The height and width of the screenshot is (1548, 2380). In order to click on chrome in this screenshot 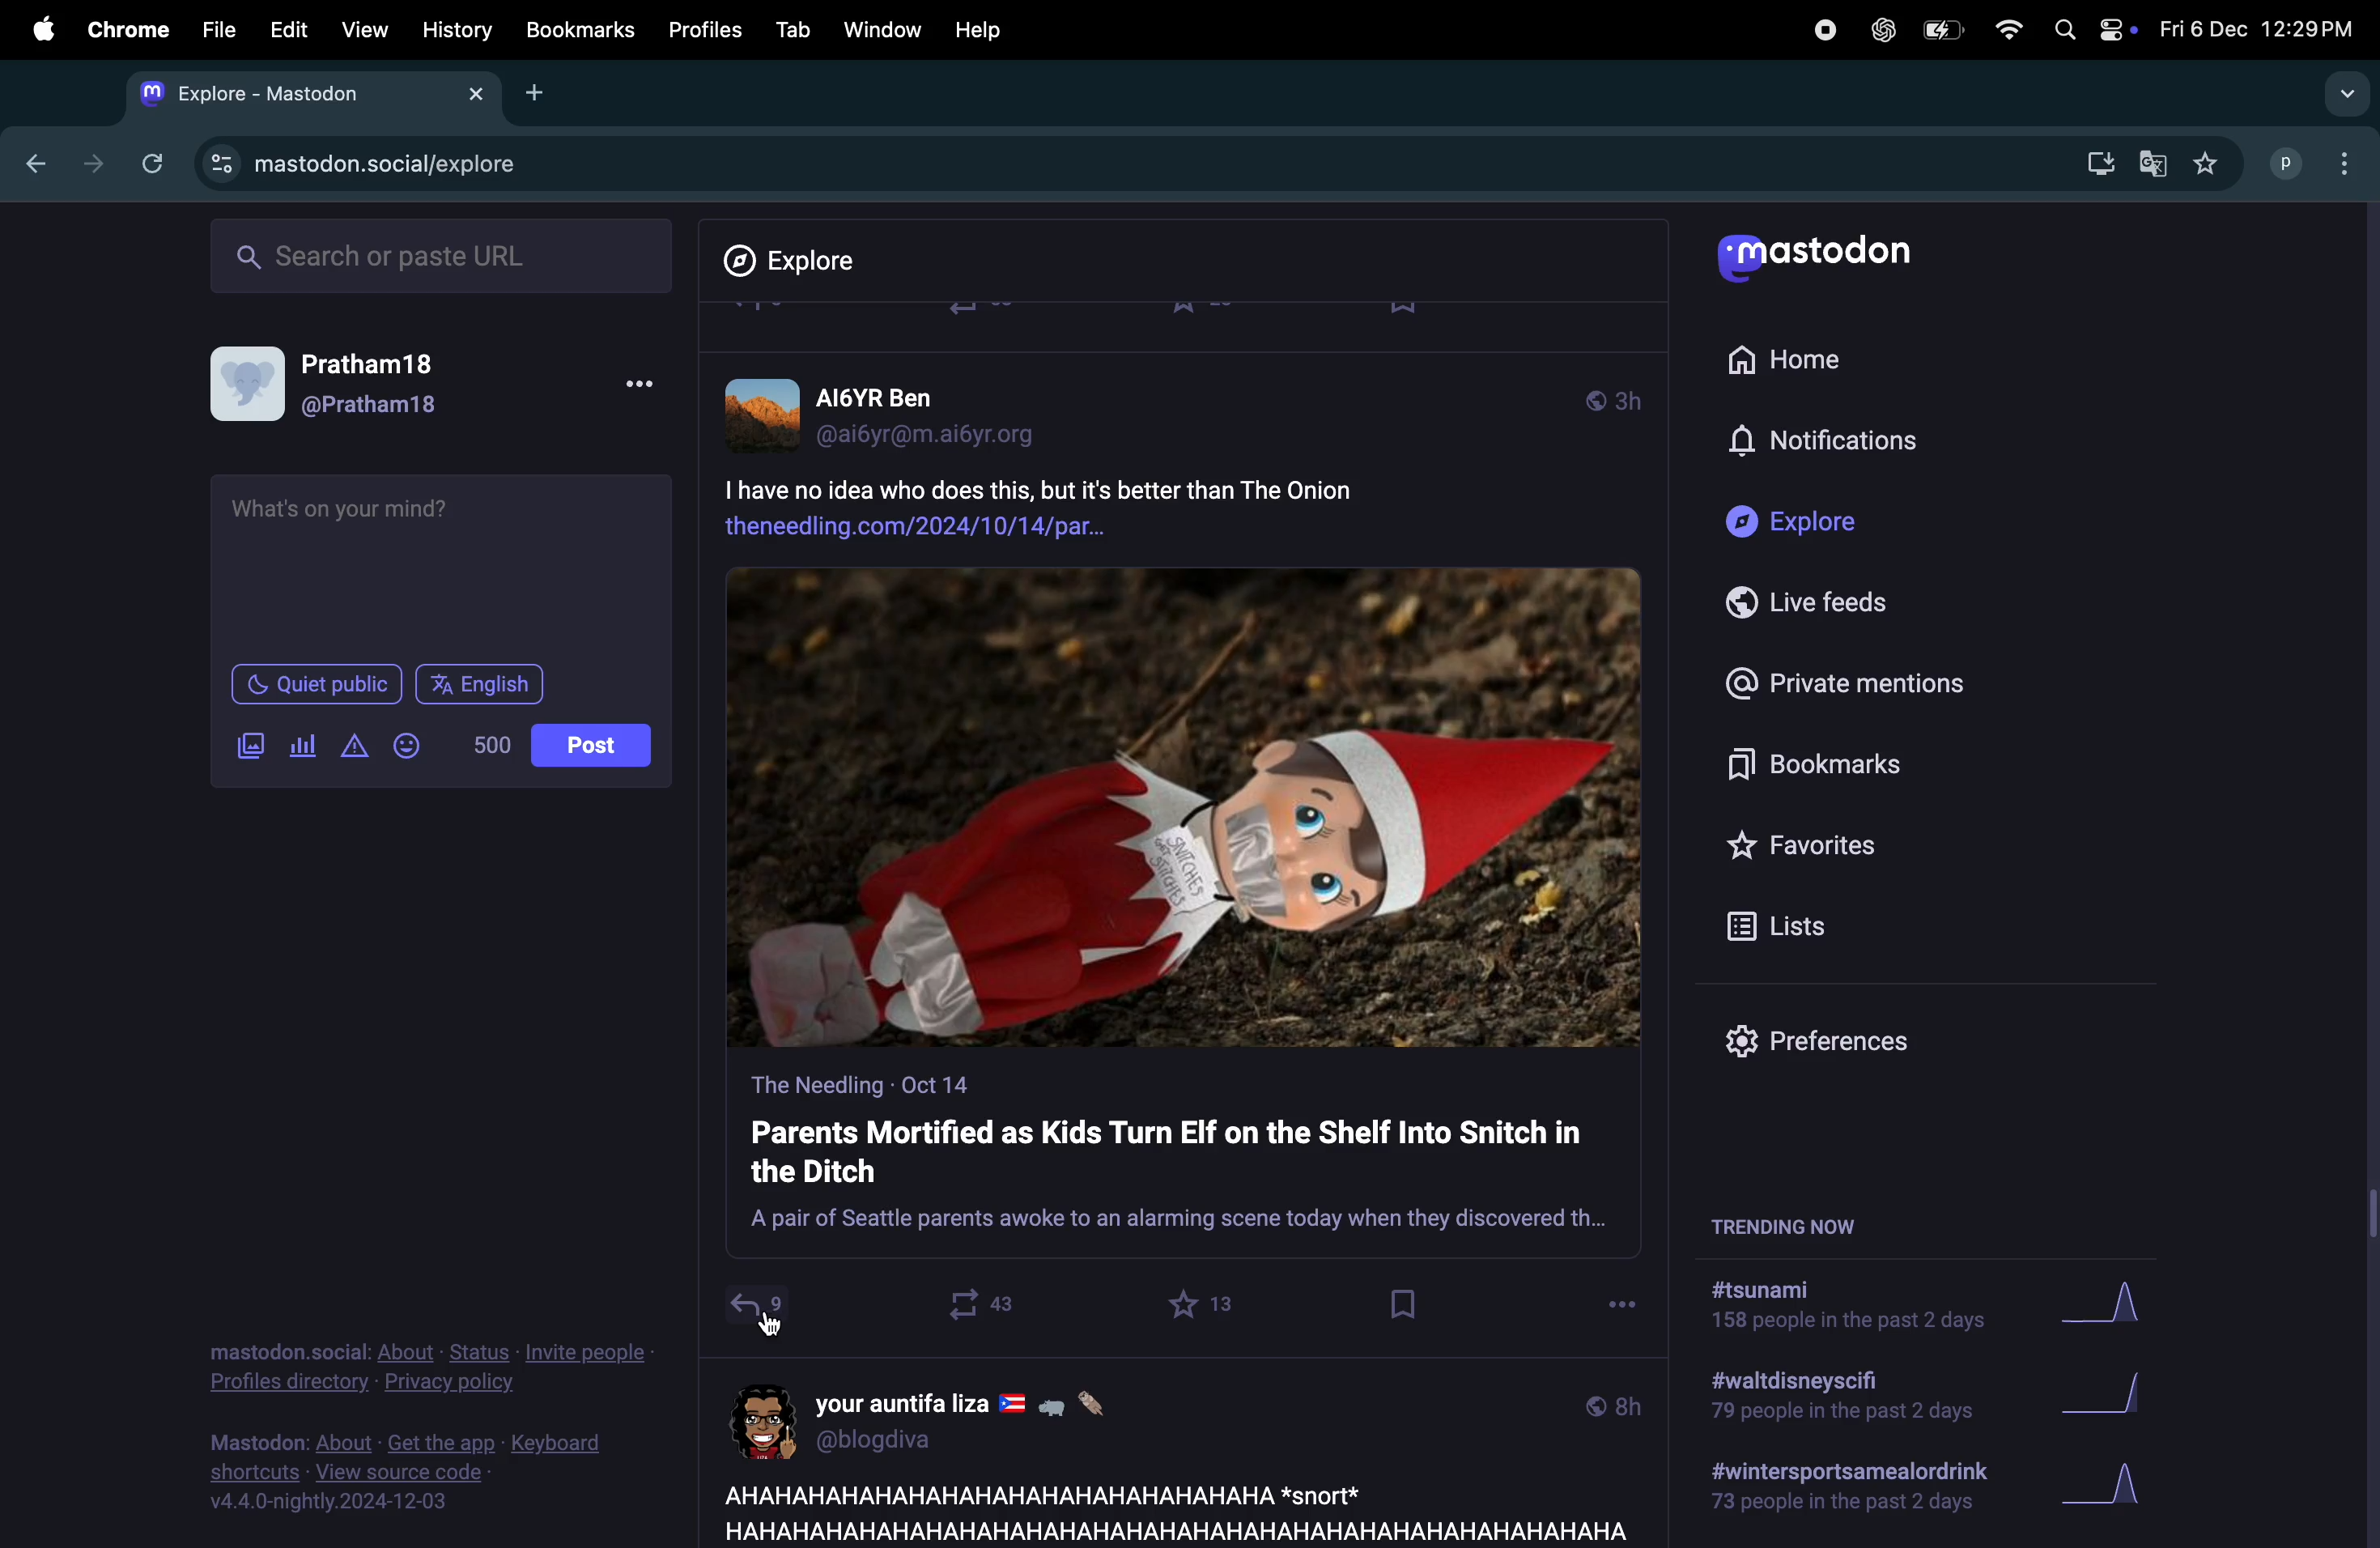, I will do `click(124, 30)`.